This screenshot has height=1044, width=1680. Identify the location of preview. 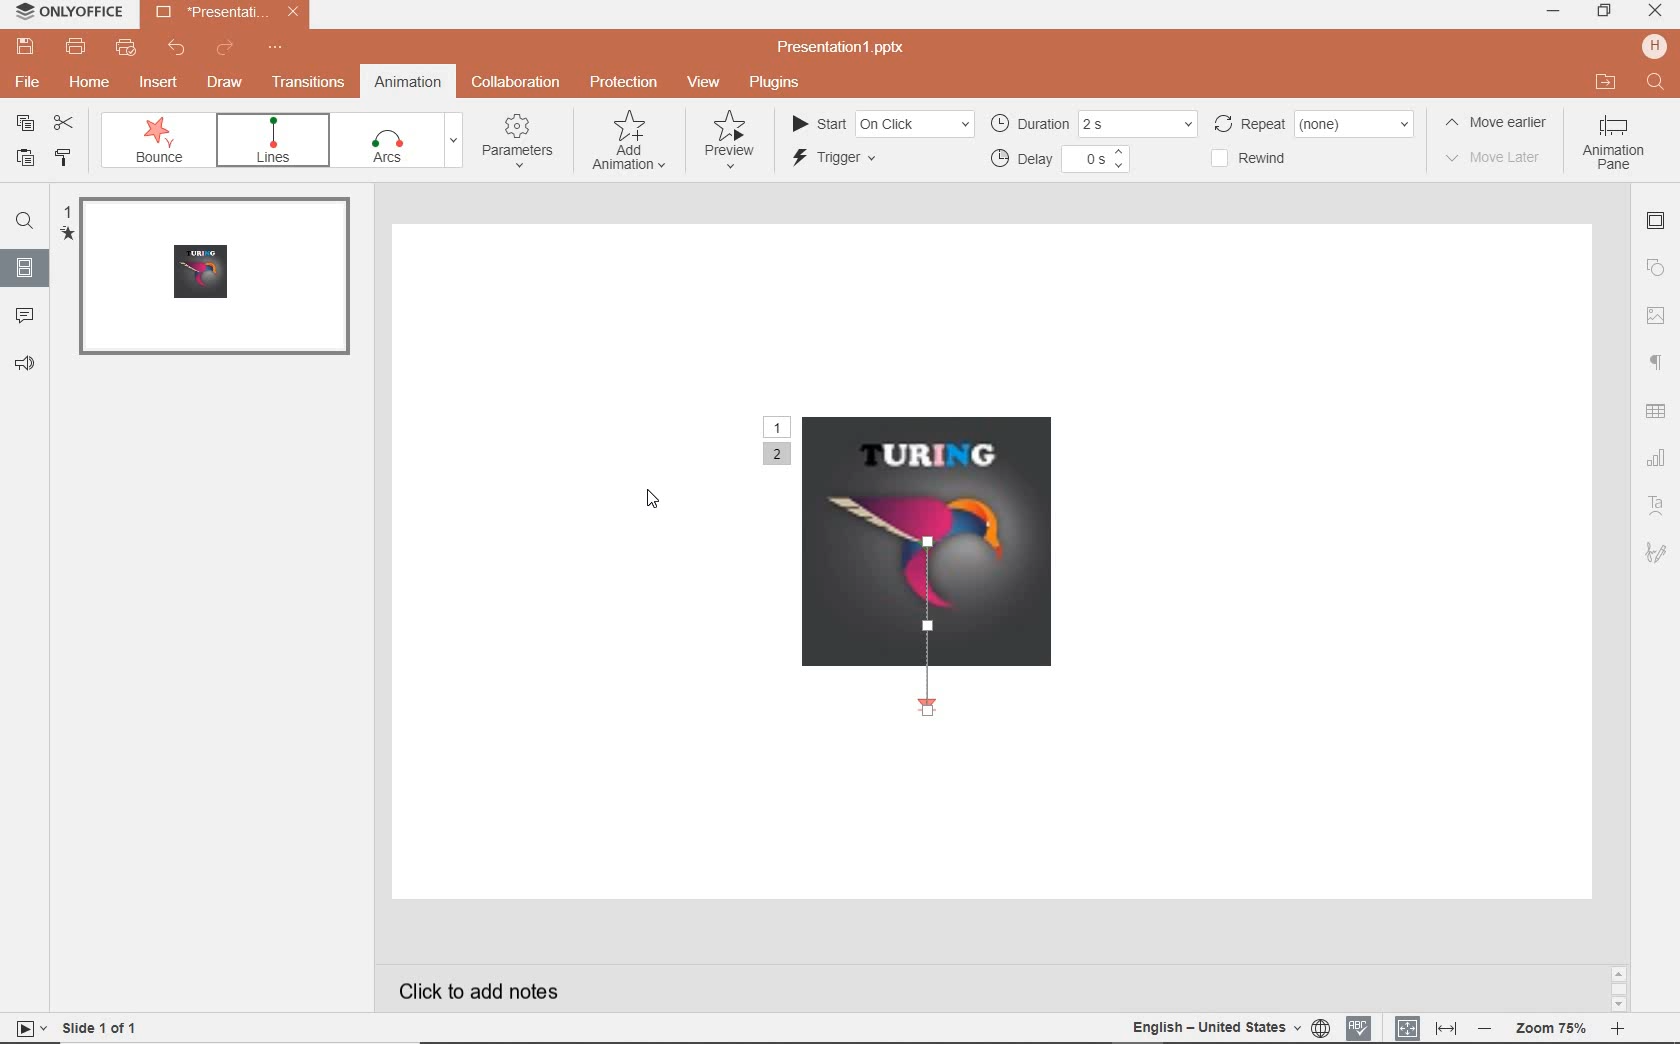
(733, 141).